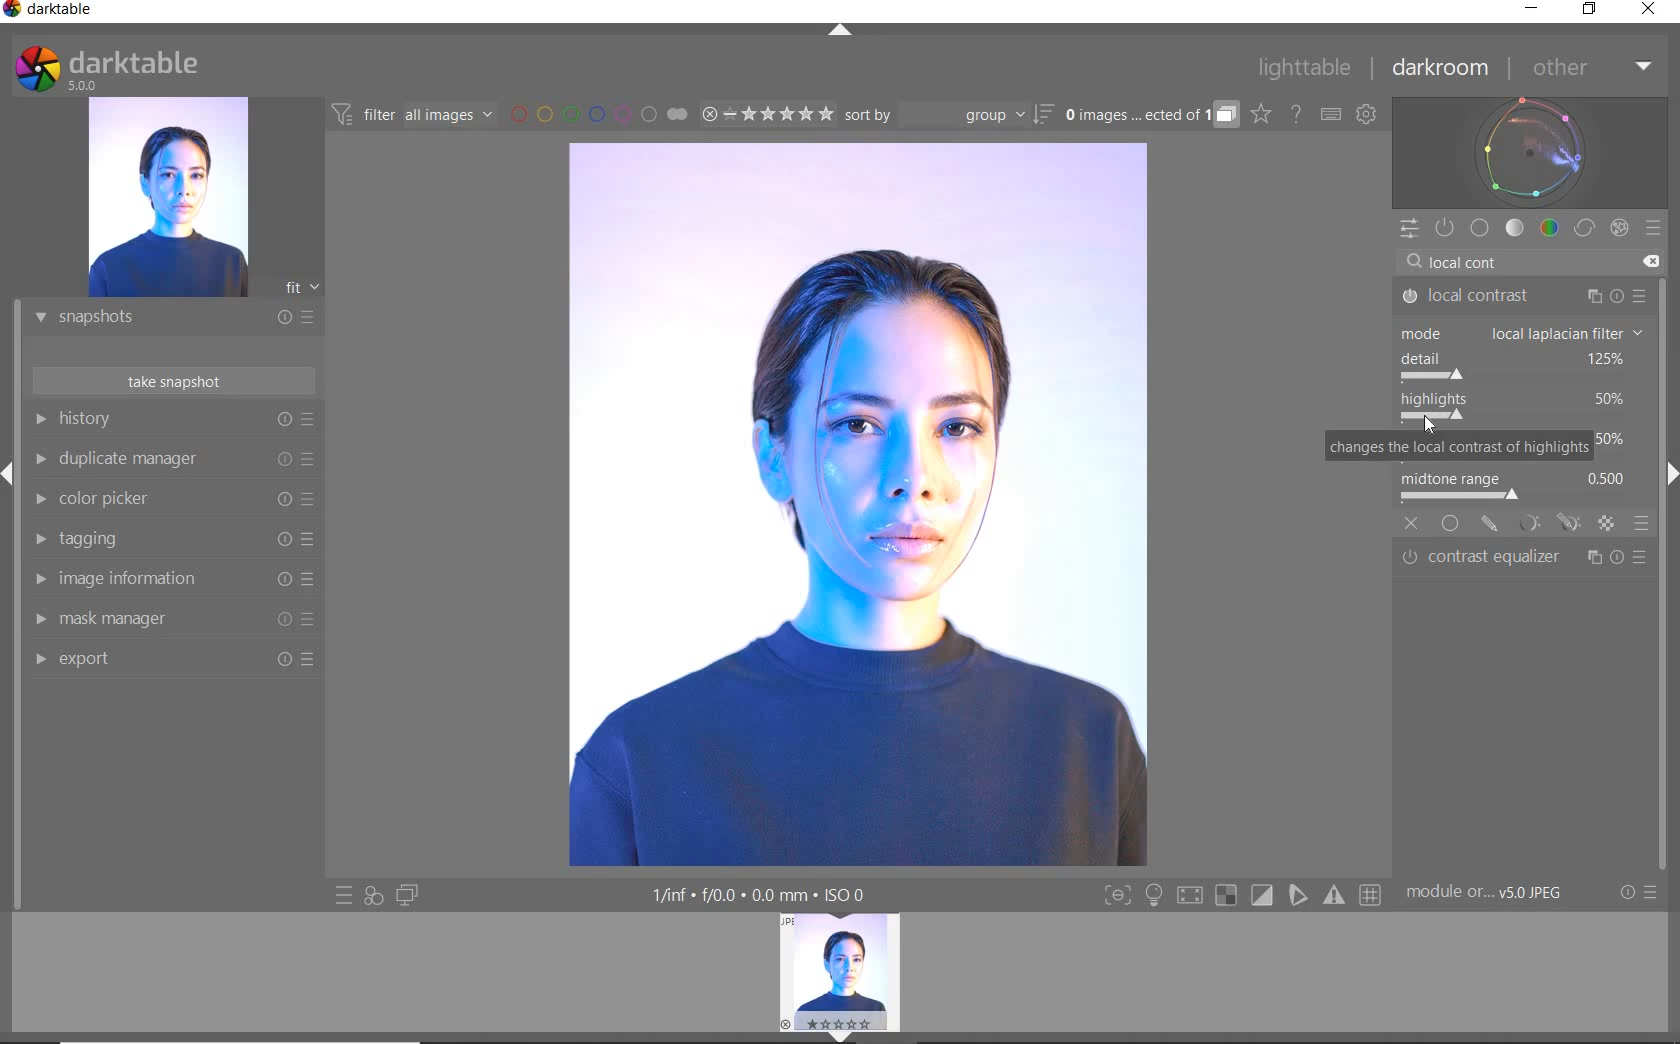 This screenshot has width=1680, height=1044. What do you see at coordinates (1522, 366) in the screenshot?
I see `detail` at bounding box center [1522, 366].